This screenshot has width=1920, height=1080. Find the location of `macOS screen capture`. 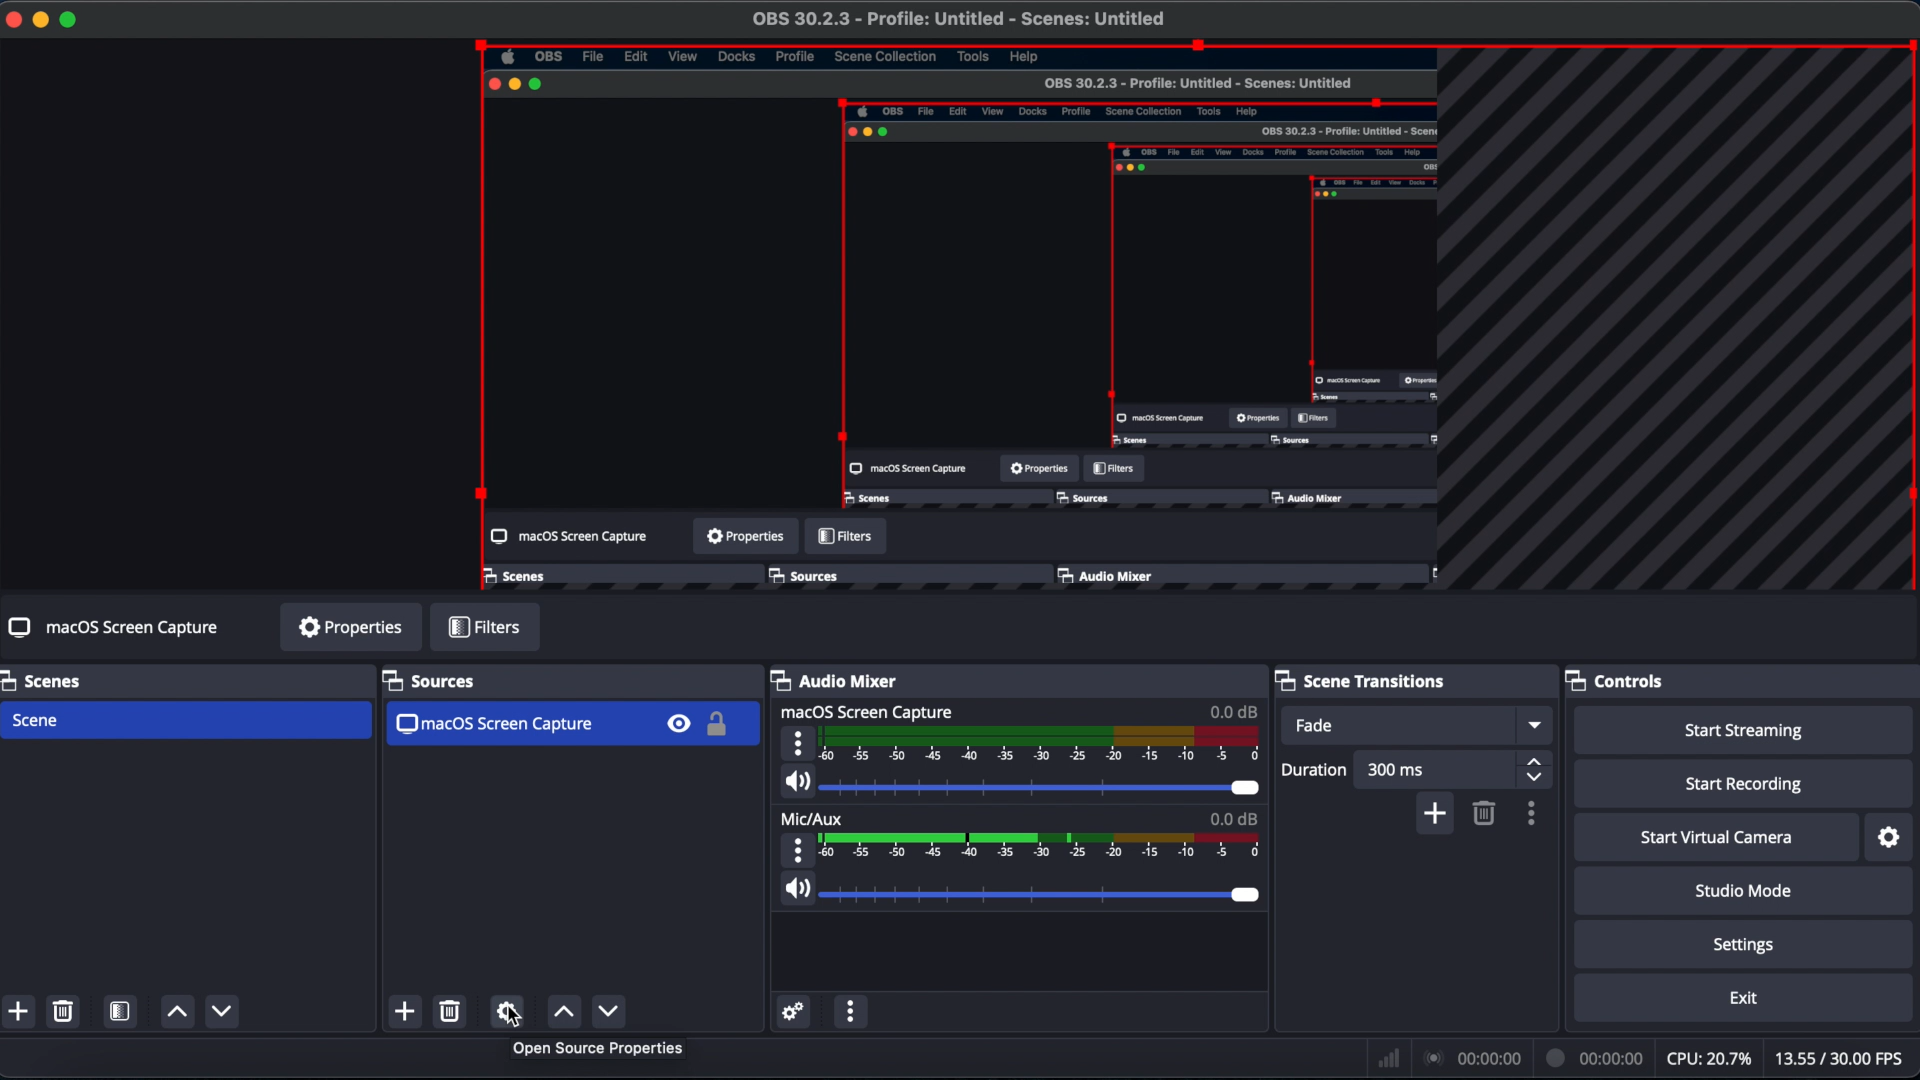

macOS screen capture is located at coordinates (492, 724).